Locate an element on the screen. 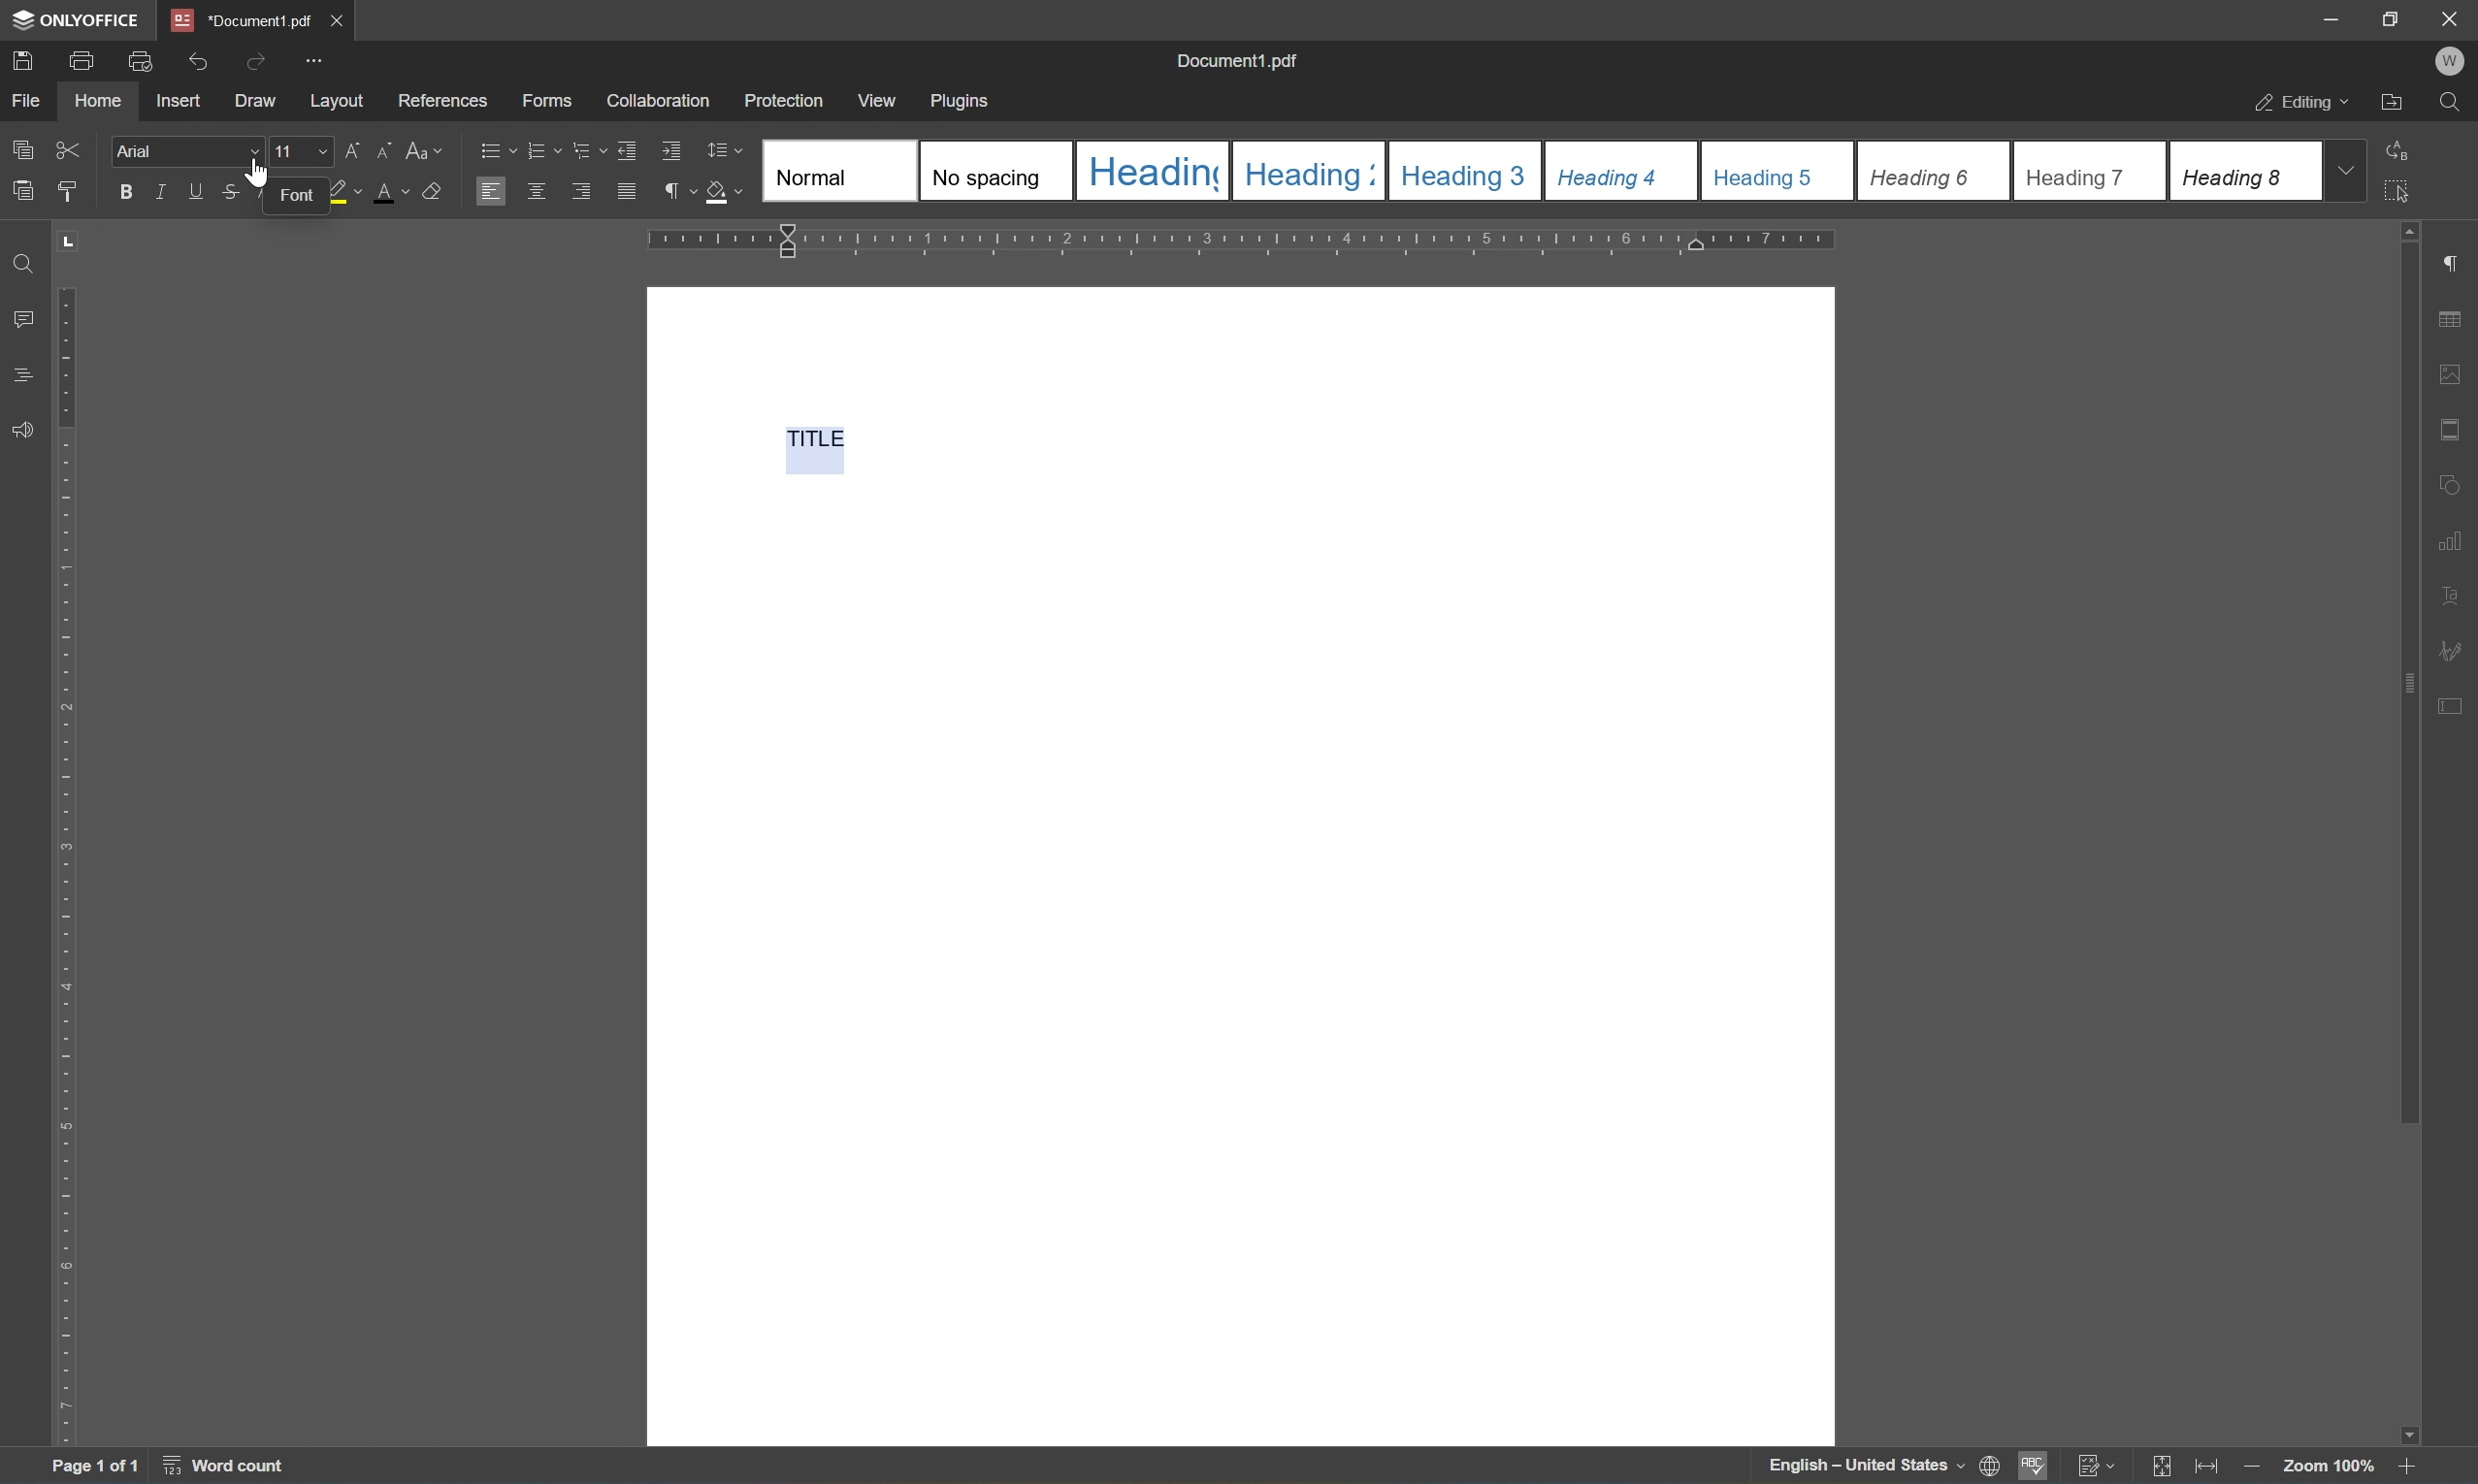  fit to slide is located at coordinates (2164, 1468).